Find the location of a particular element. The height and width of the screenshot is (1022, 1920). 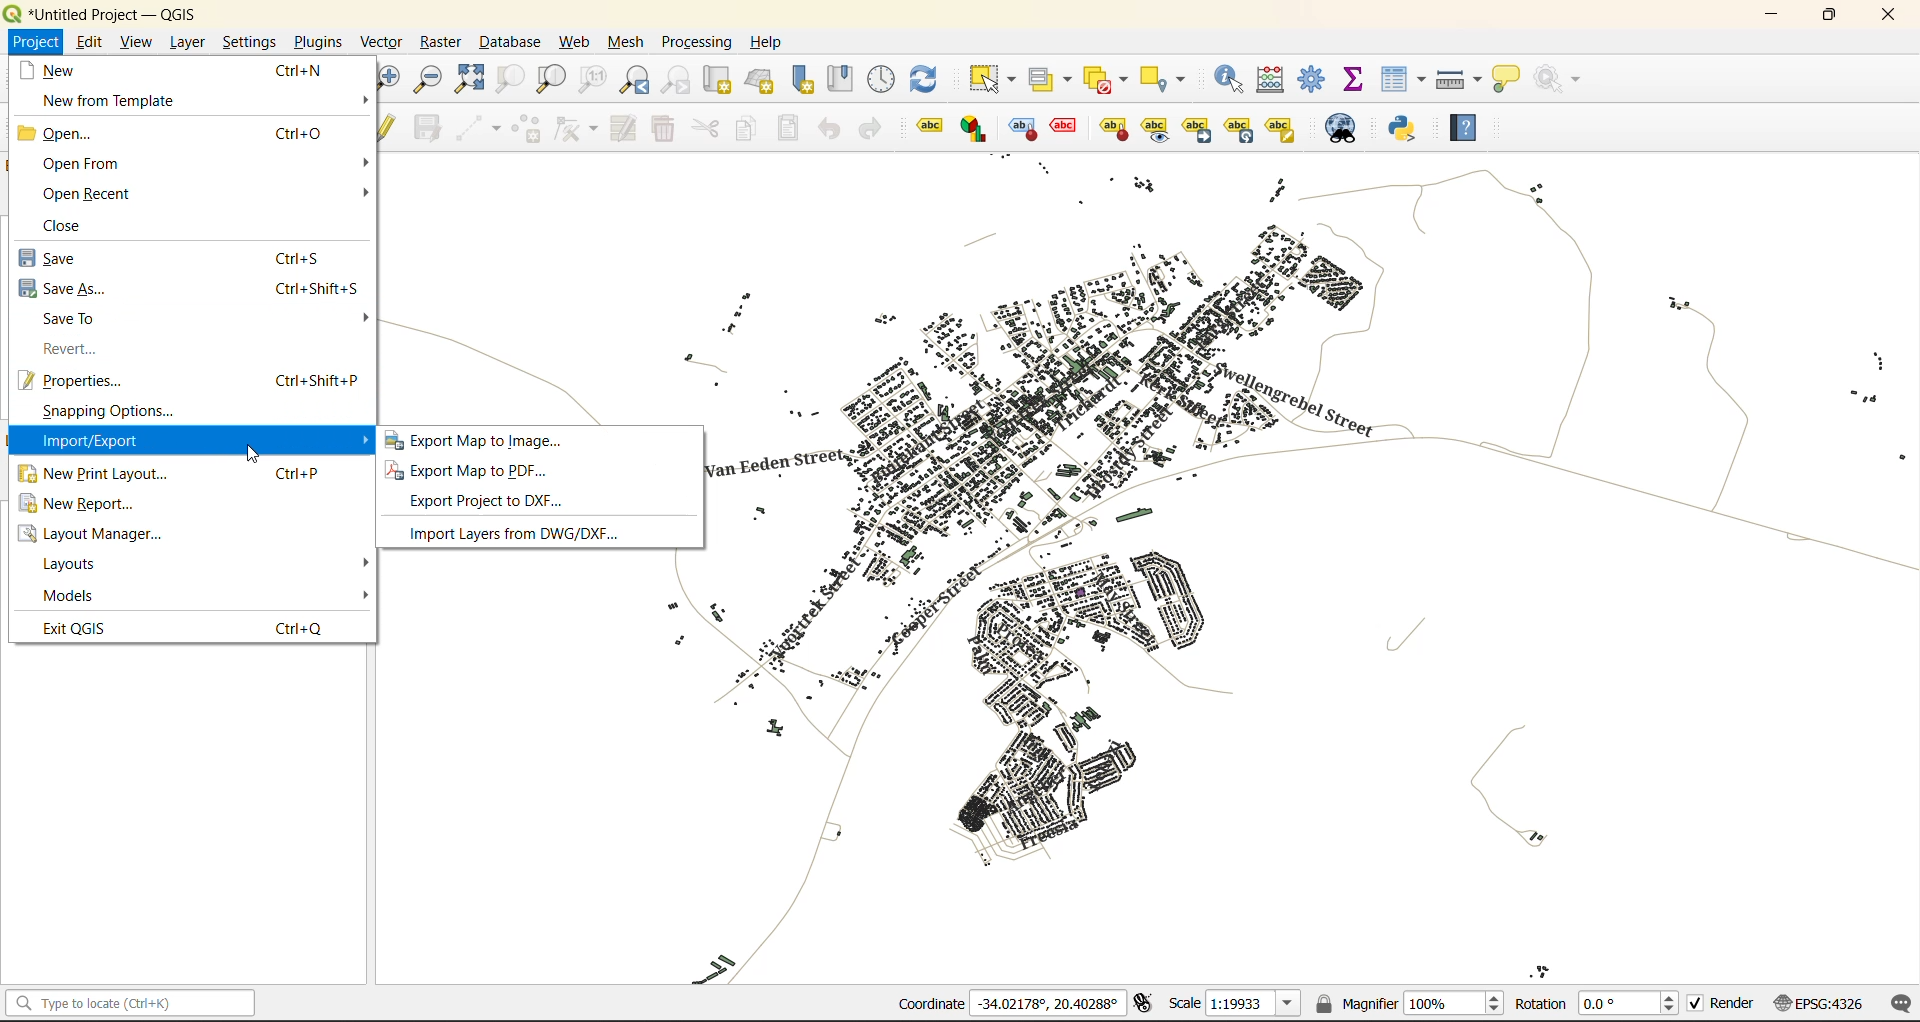

select value is located at coordinates (1052, 75).